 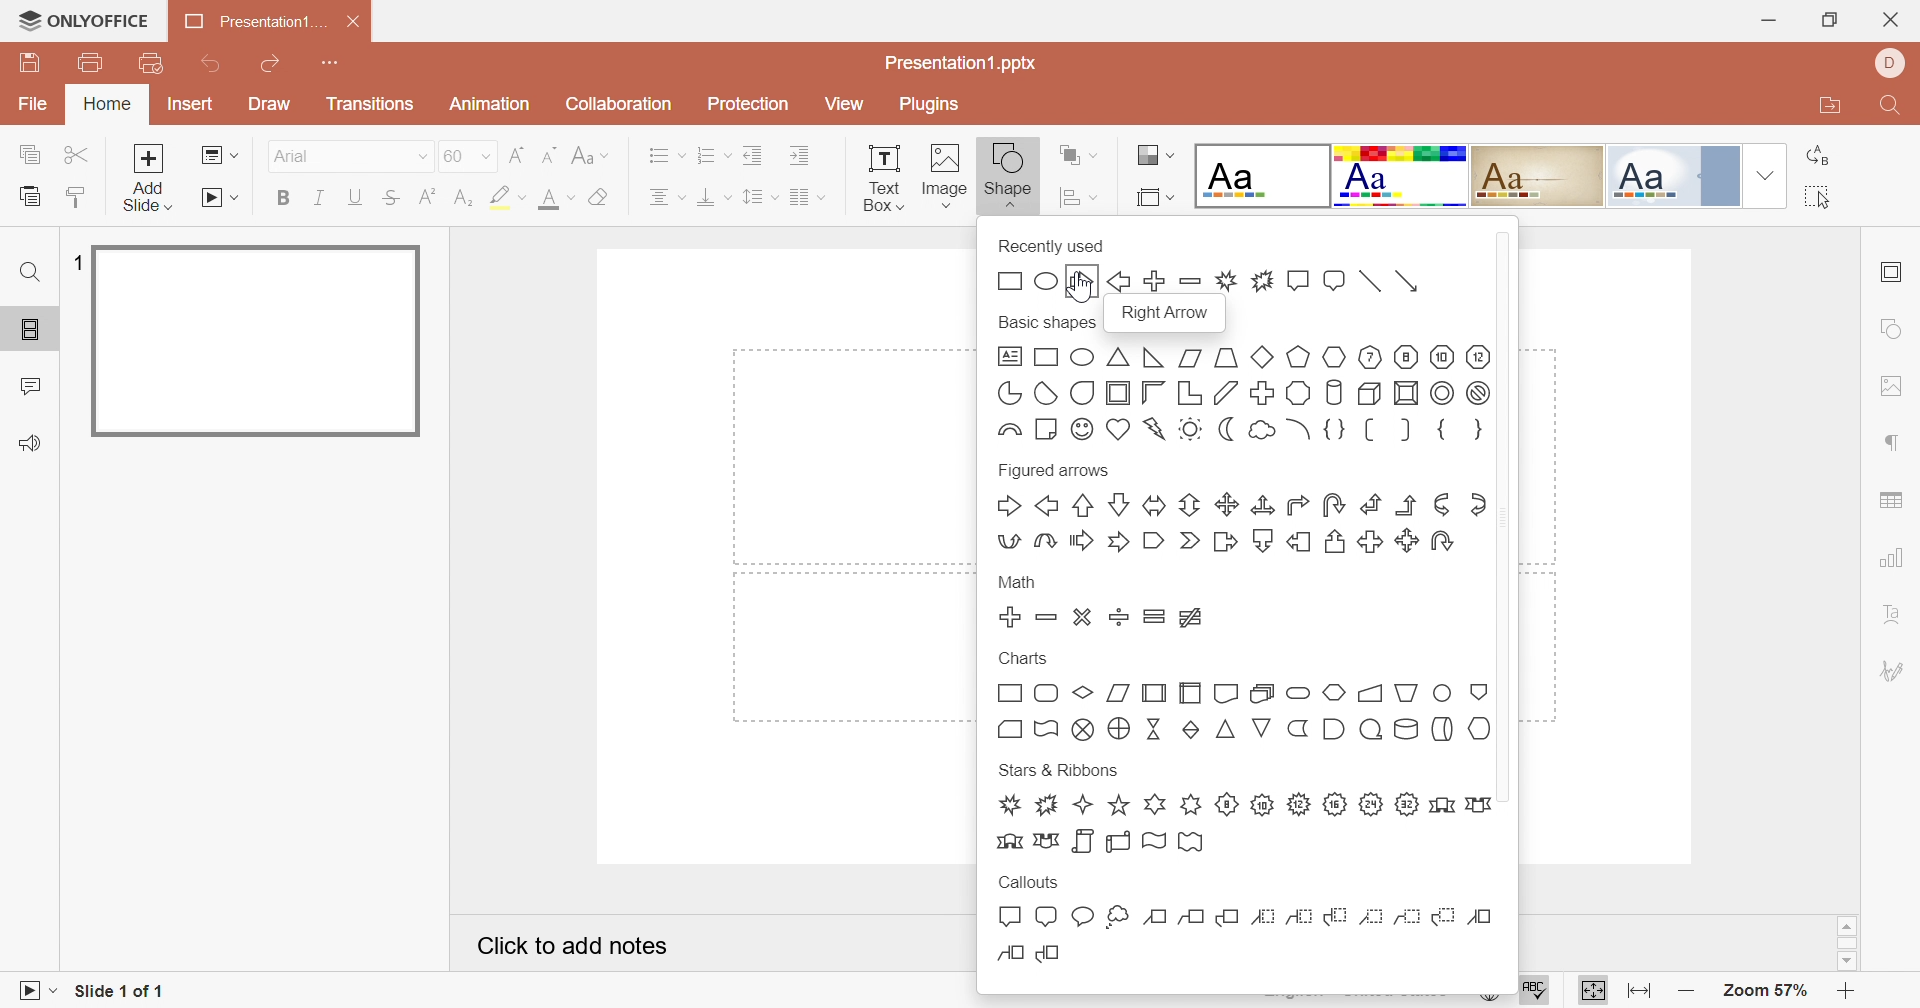 I want to click on Font color, so click(x=556, y=199).